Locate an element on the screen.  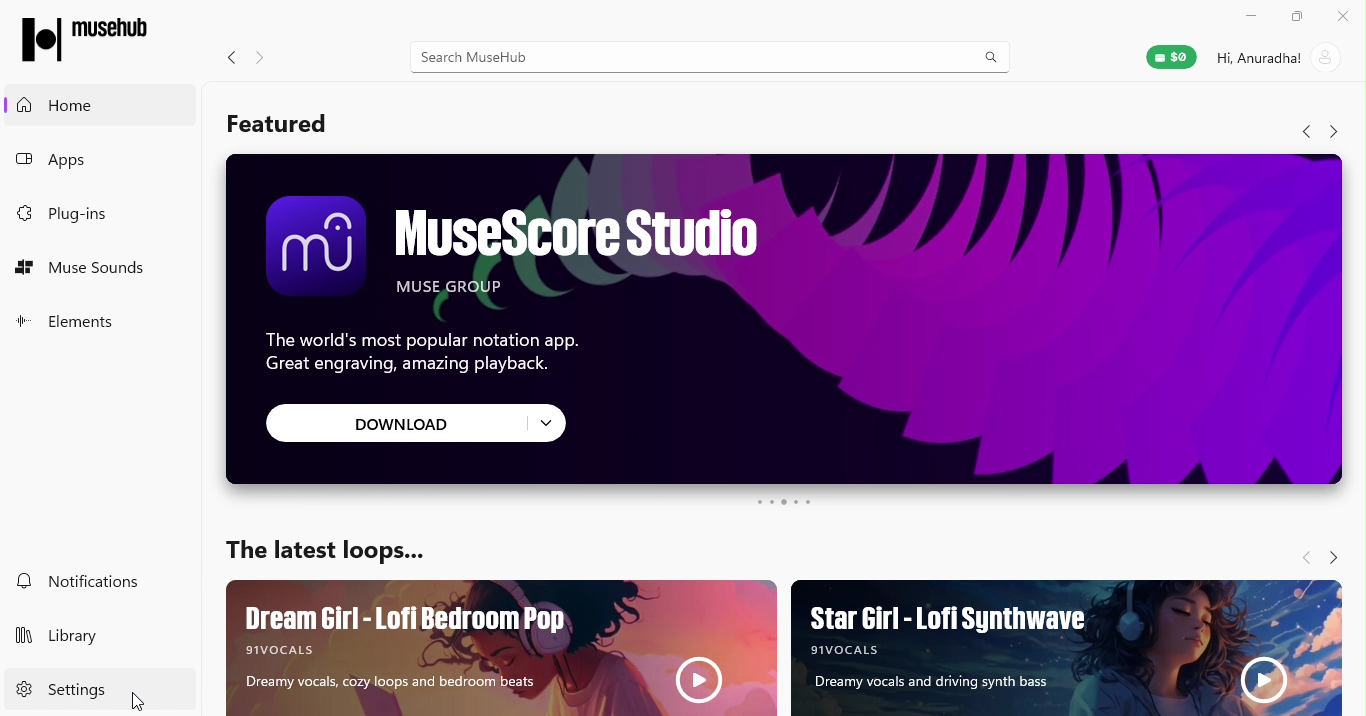
Navigate forward is located at coordinates (258, 54).